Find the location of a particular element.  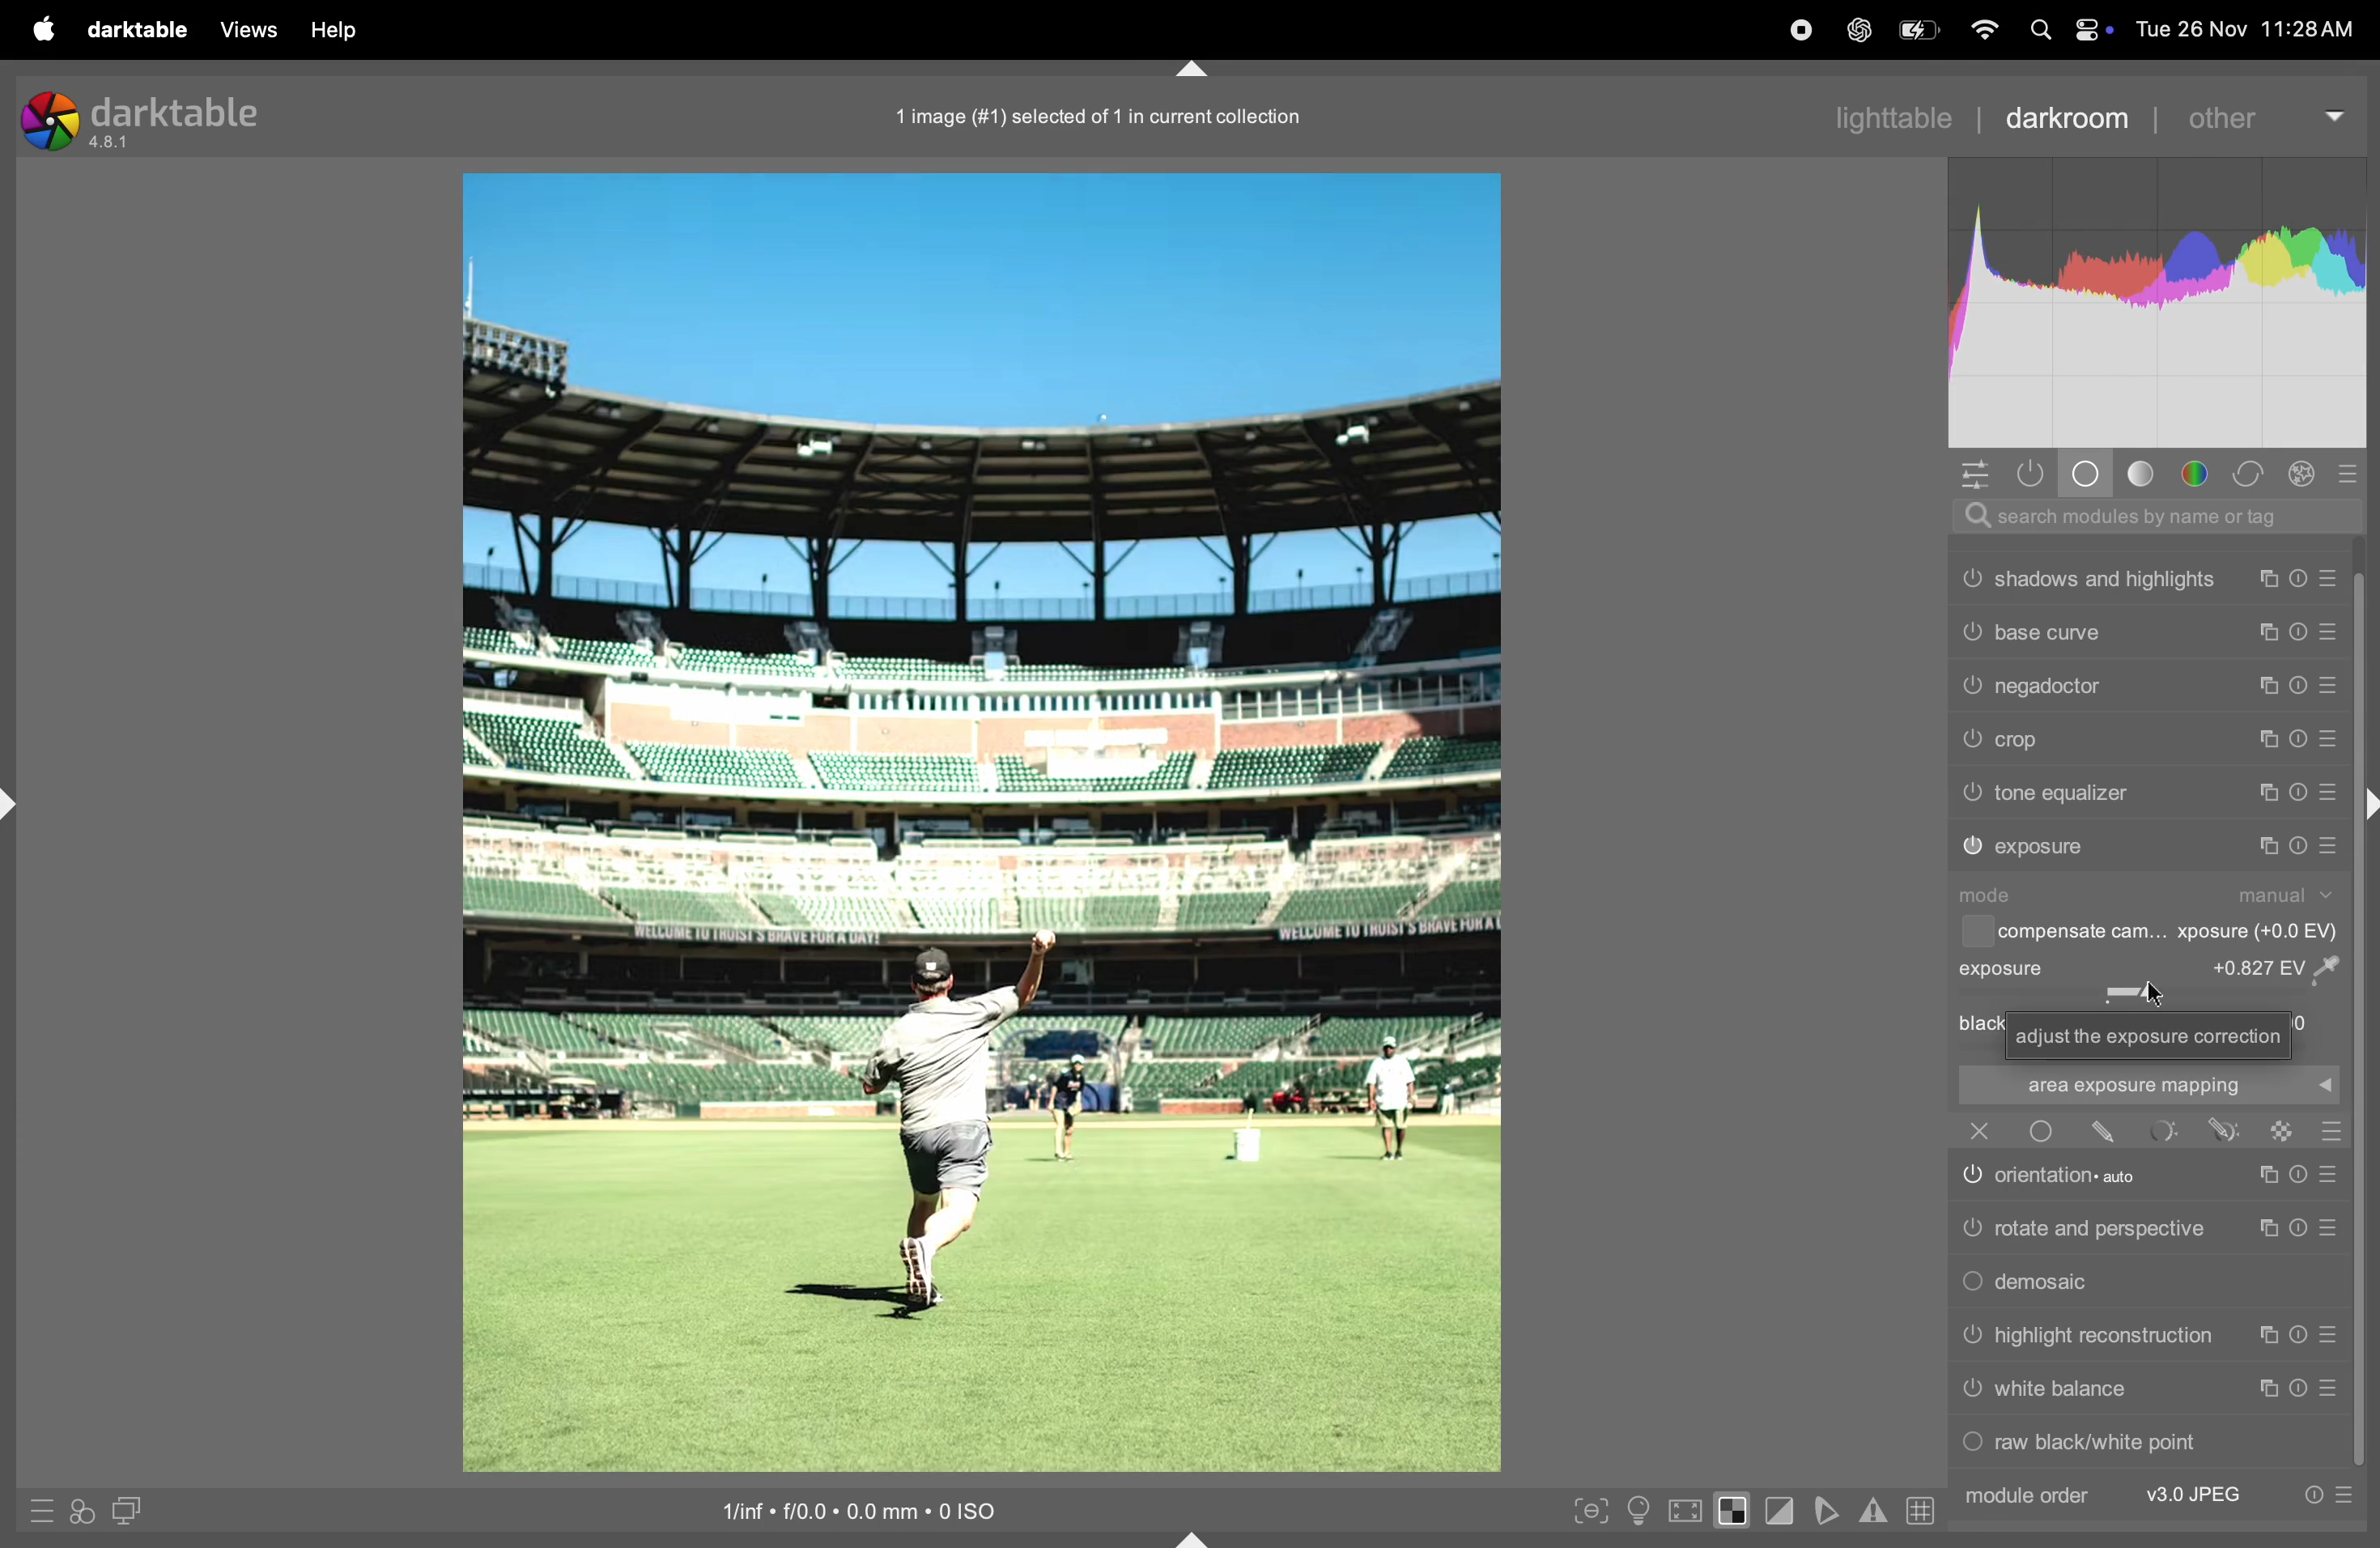

adjust the exposure correction  is located at coordinates (2150, 1036).